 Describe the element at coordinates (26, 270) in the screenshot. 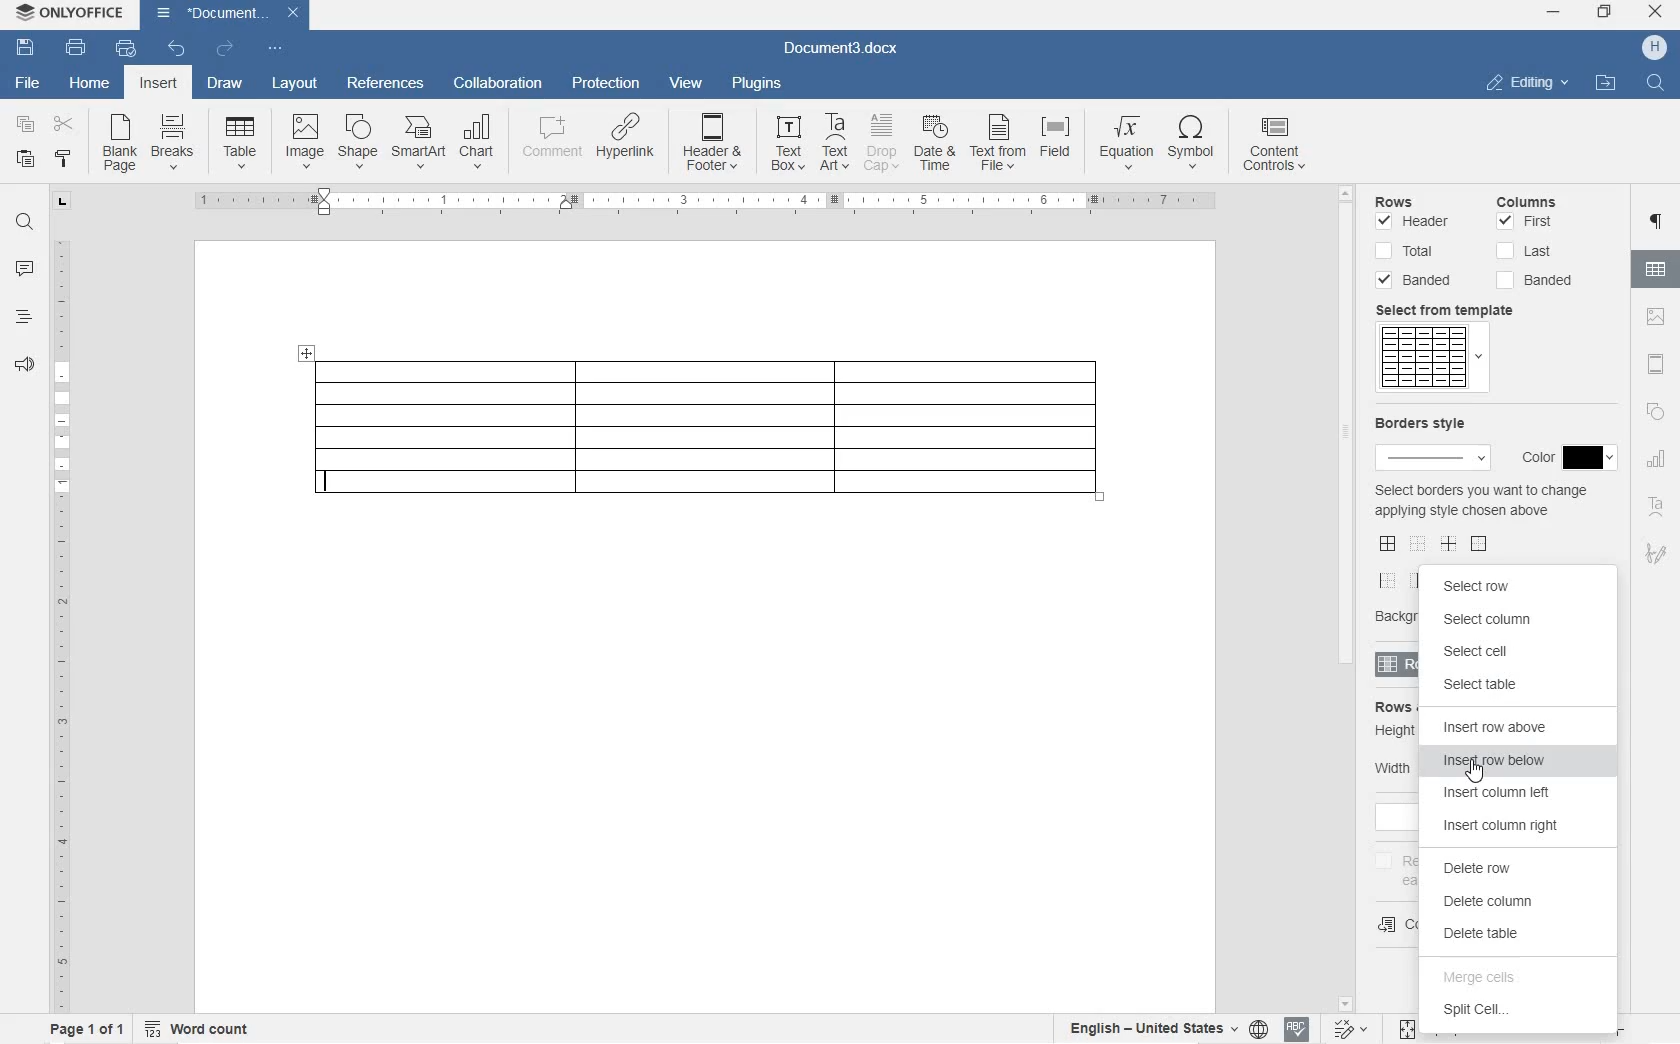

I see `COMMENTS` at that location.